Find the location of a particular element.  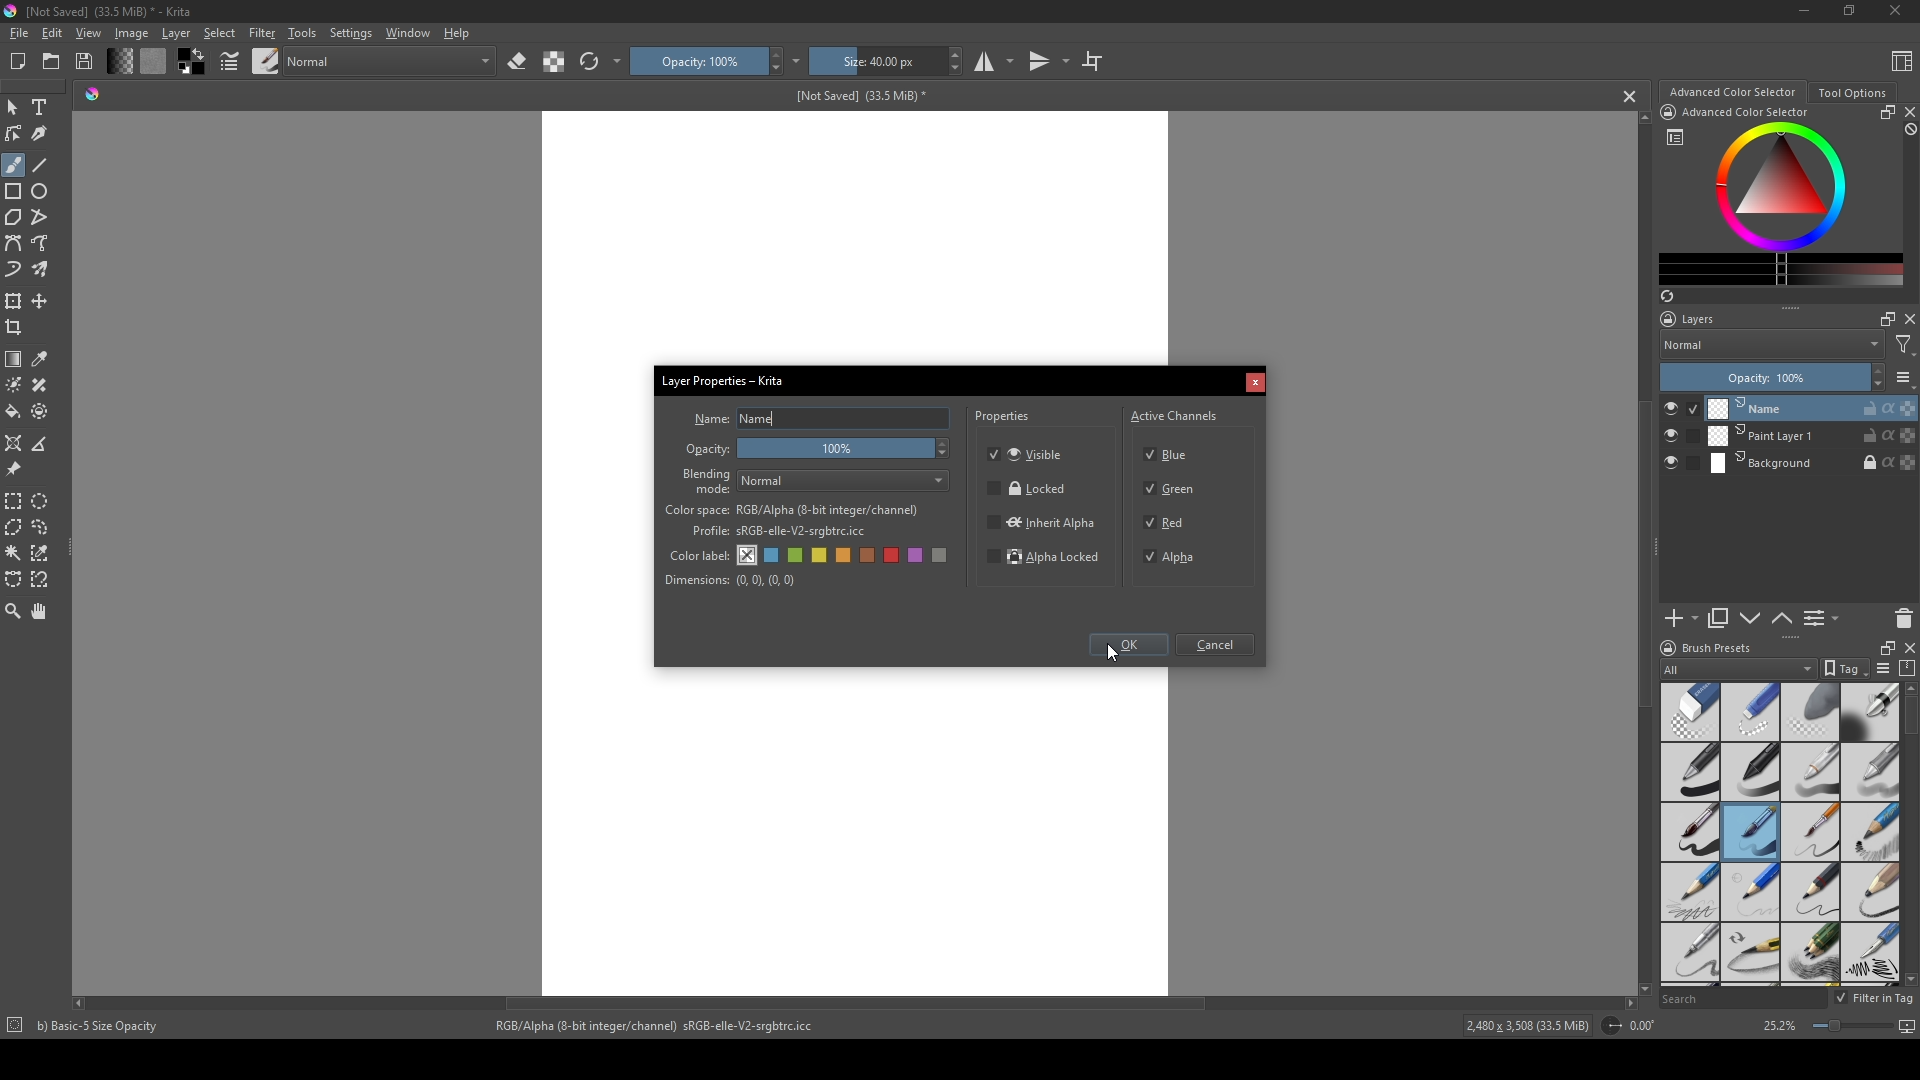

icon is located at coordinates (1610, 1026).